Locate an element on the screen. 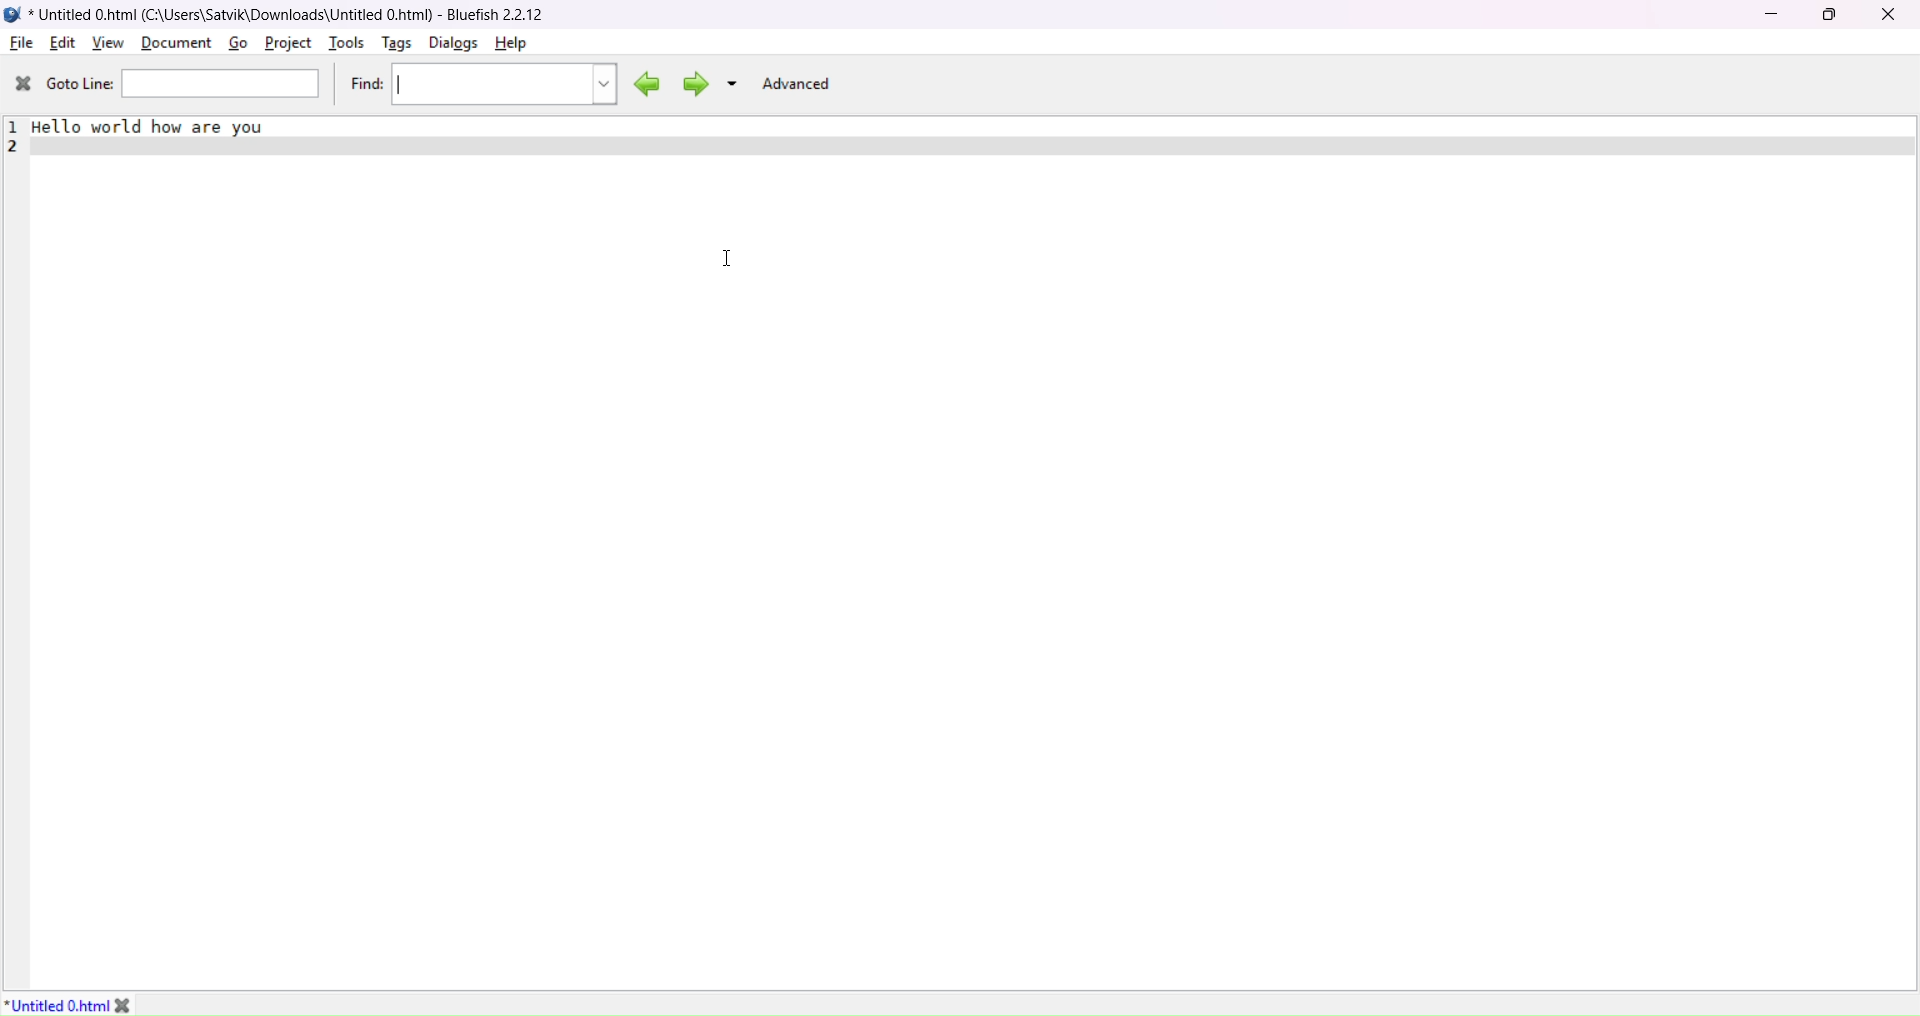 The image size is (1920, 1016). dialog is located at coordinates (454, 43).